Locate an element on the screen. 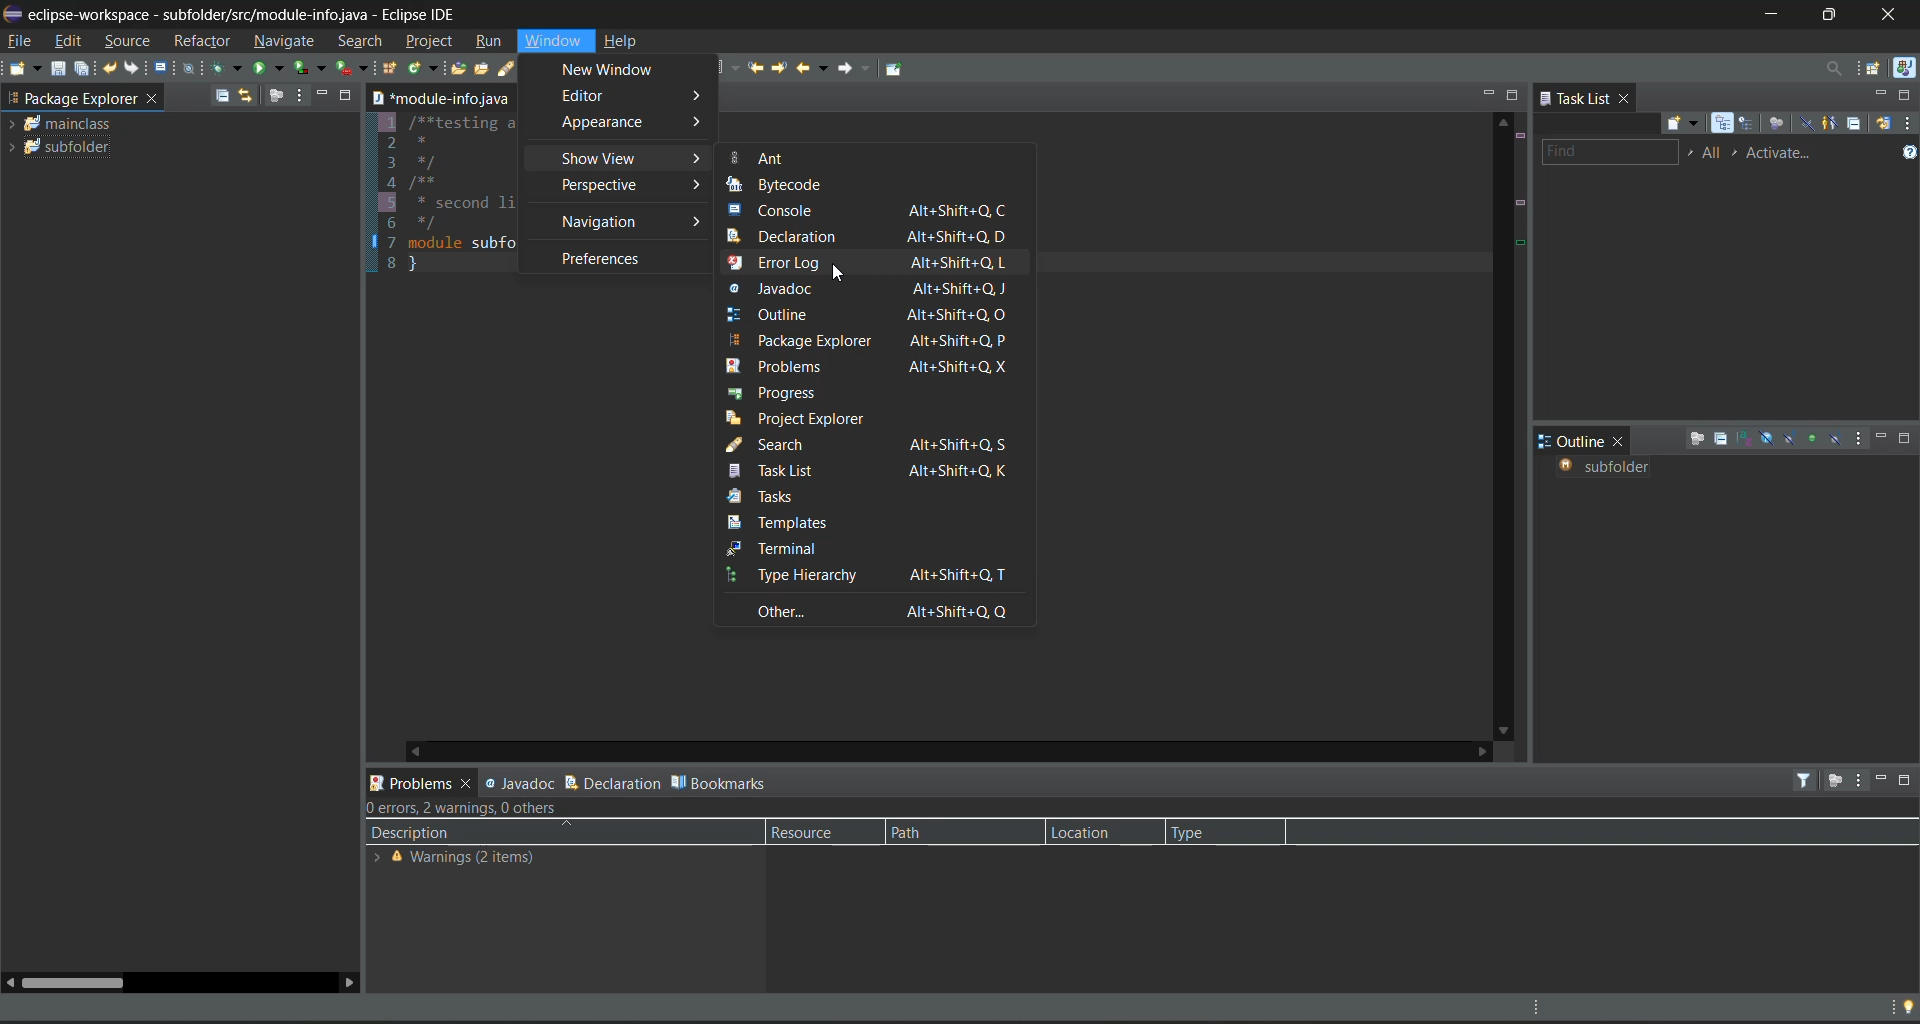 This screenshot has height=1024, width=1920. forward is located at coordinates (857, 73).